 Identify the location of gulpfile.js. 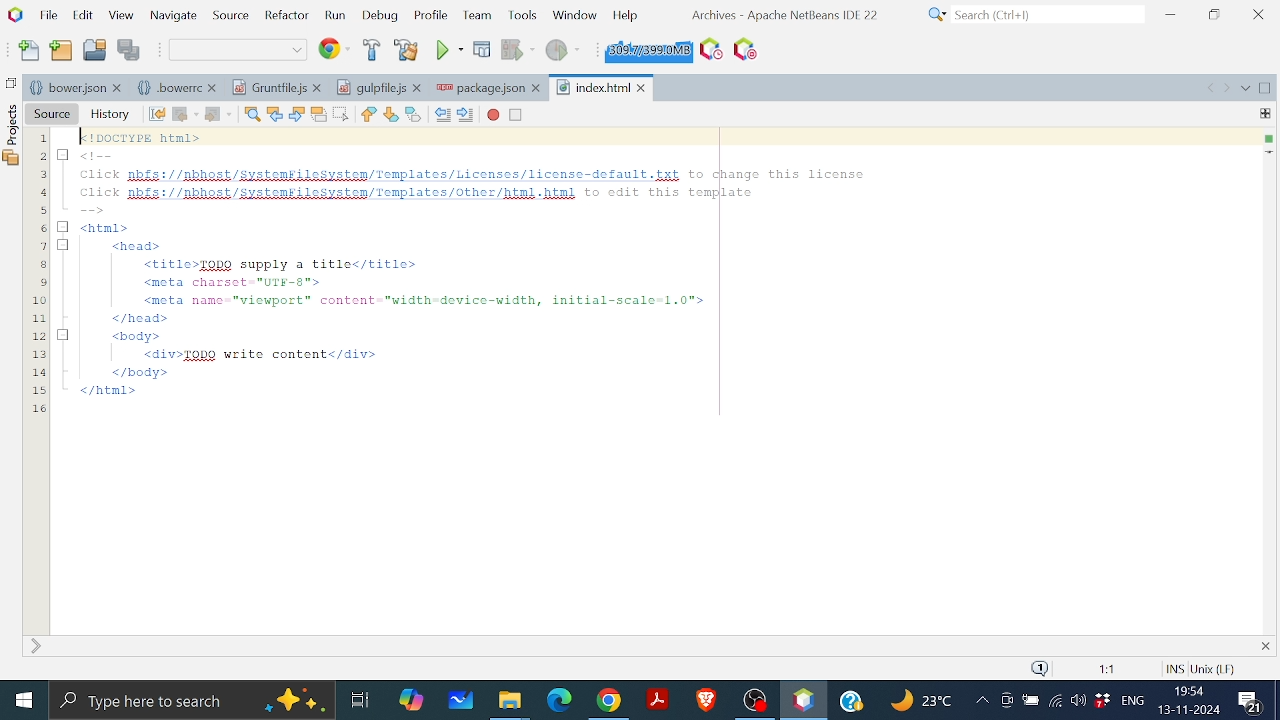
(371, 88).